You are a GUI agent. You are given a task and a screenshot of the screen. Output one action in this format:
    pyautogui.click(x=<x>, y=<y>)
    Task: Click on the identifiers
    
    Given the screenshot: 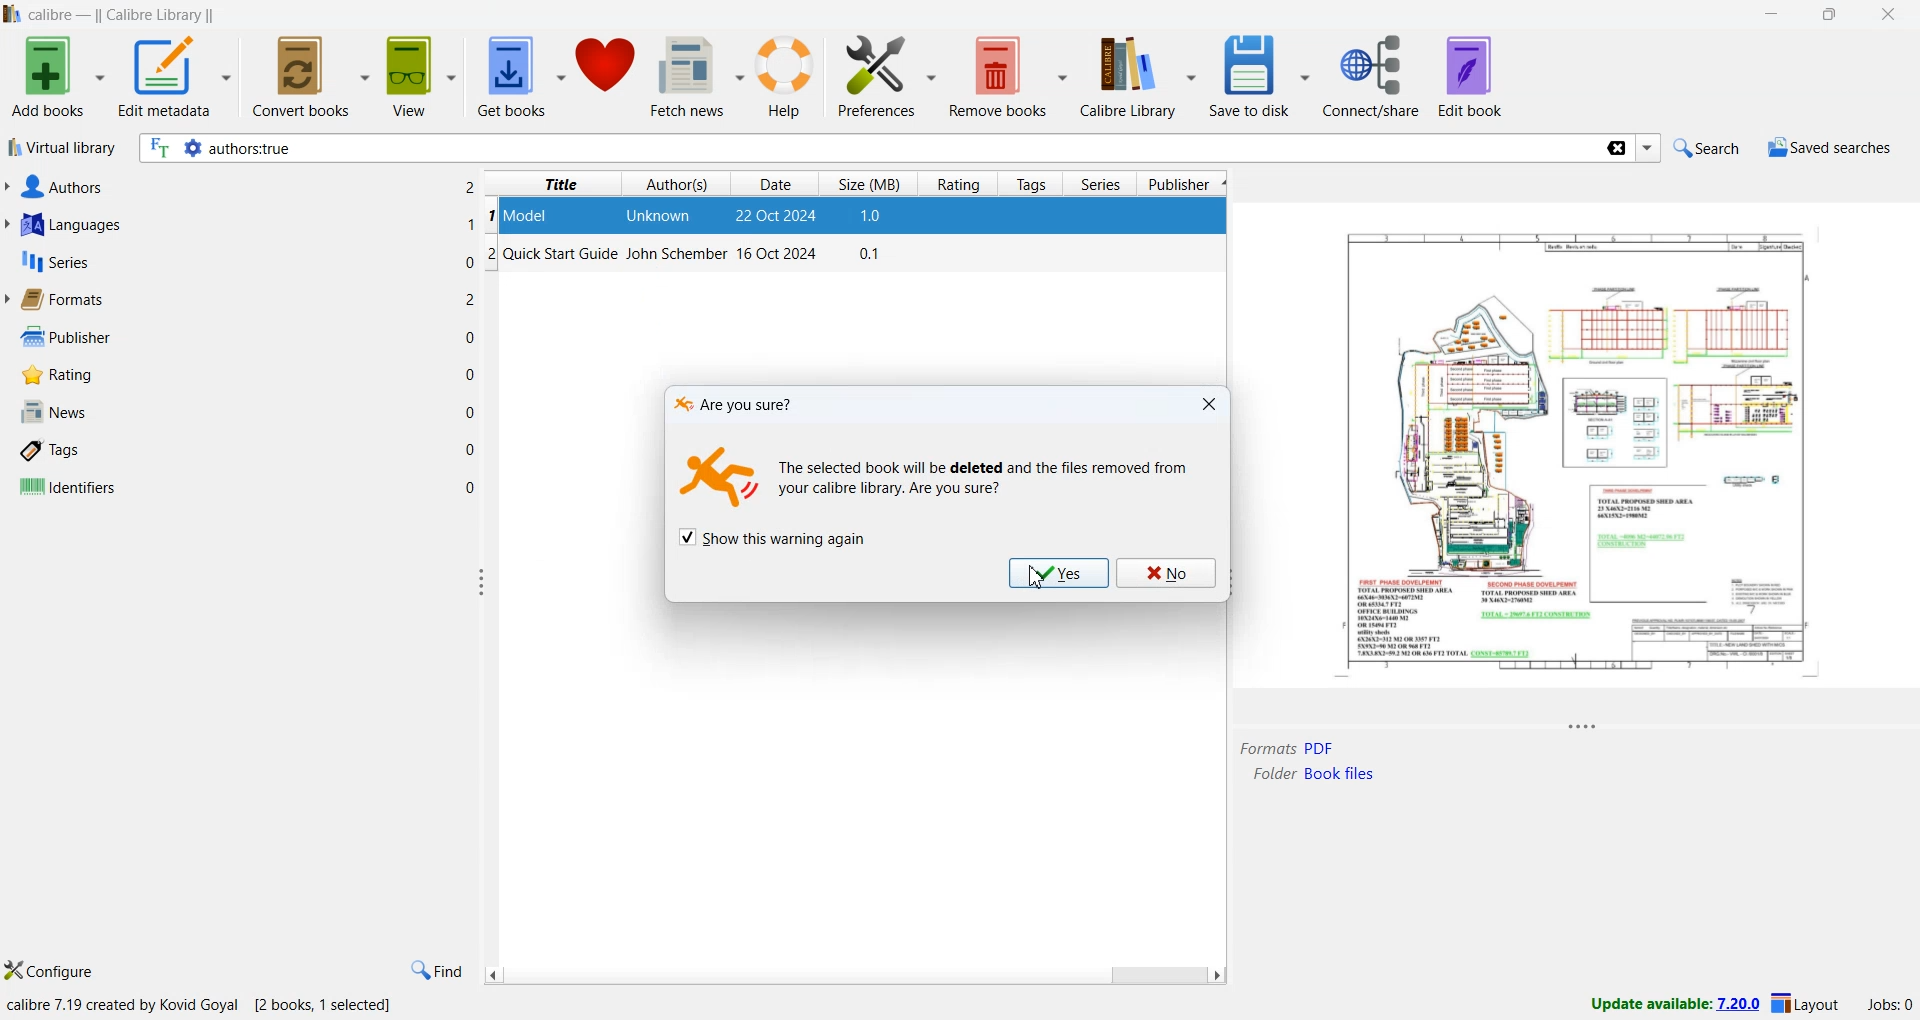 What is the action you would take?
    pyautogui.click(x=67, y=488)
    